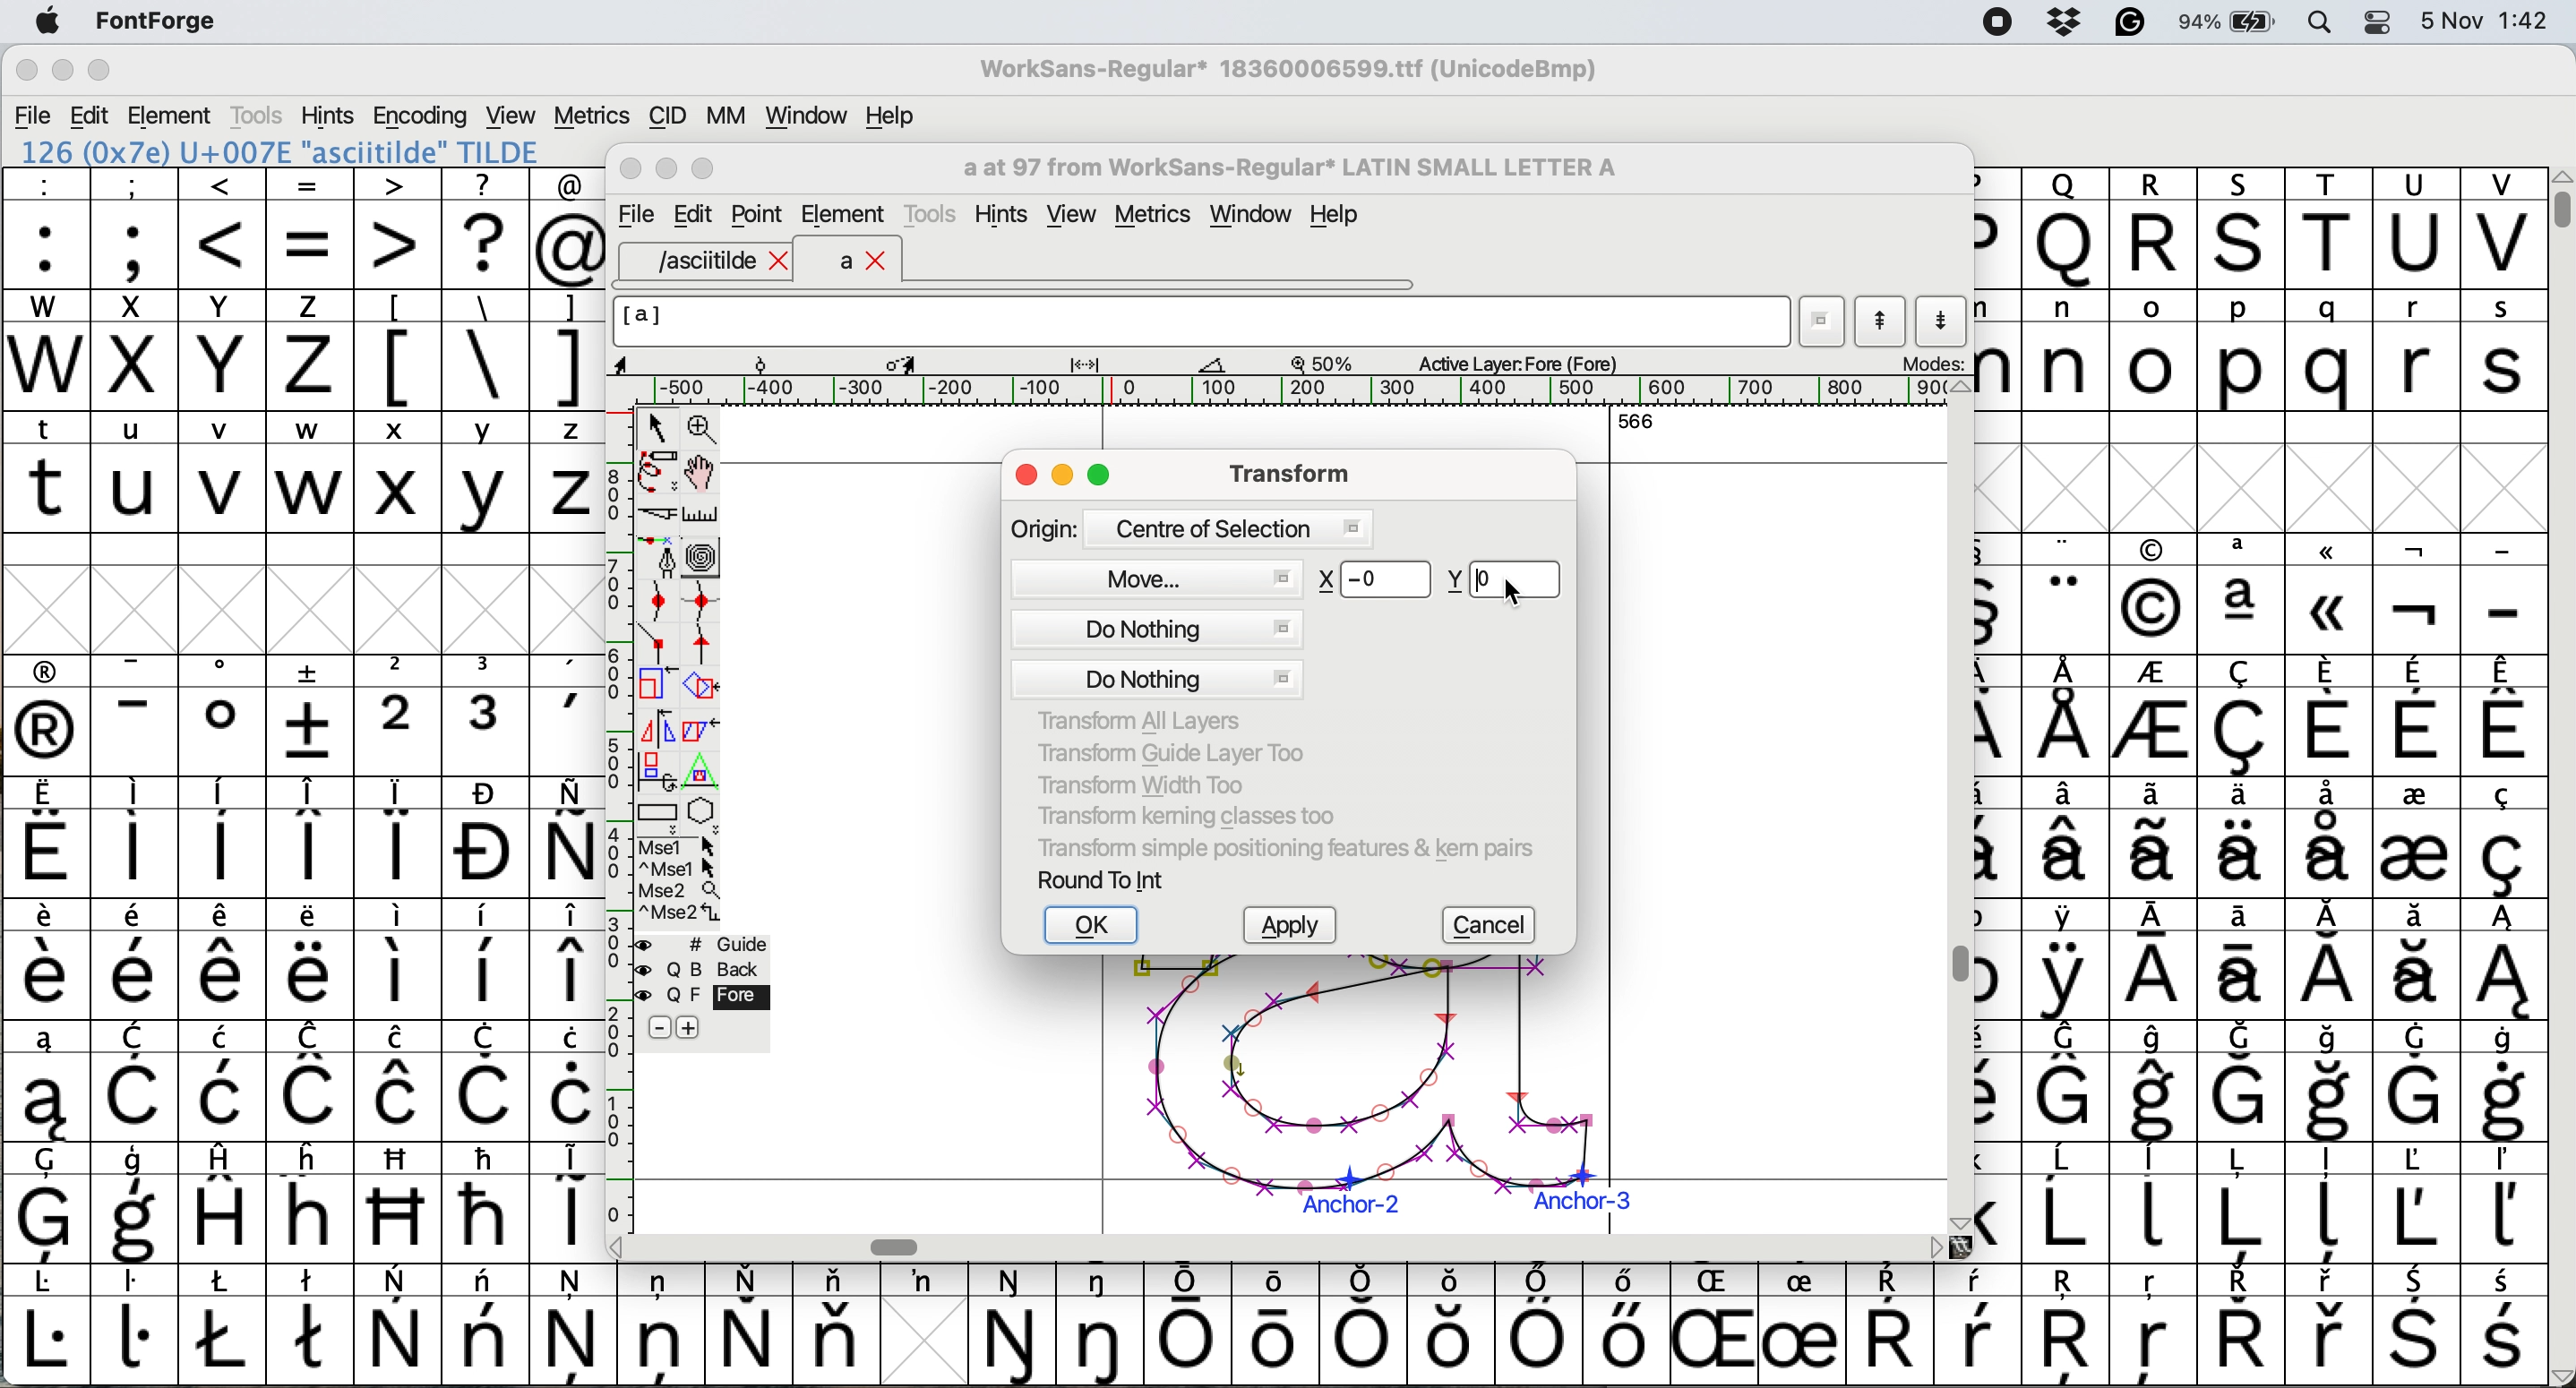 The image size is (2576, 1388). I want to click on scroll button, so click(619, 1245).